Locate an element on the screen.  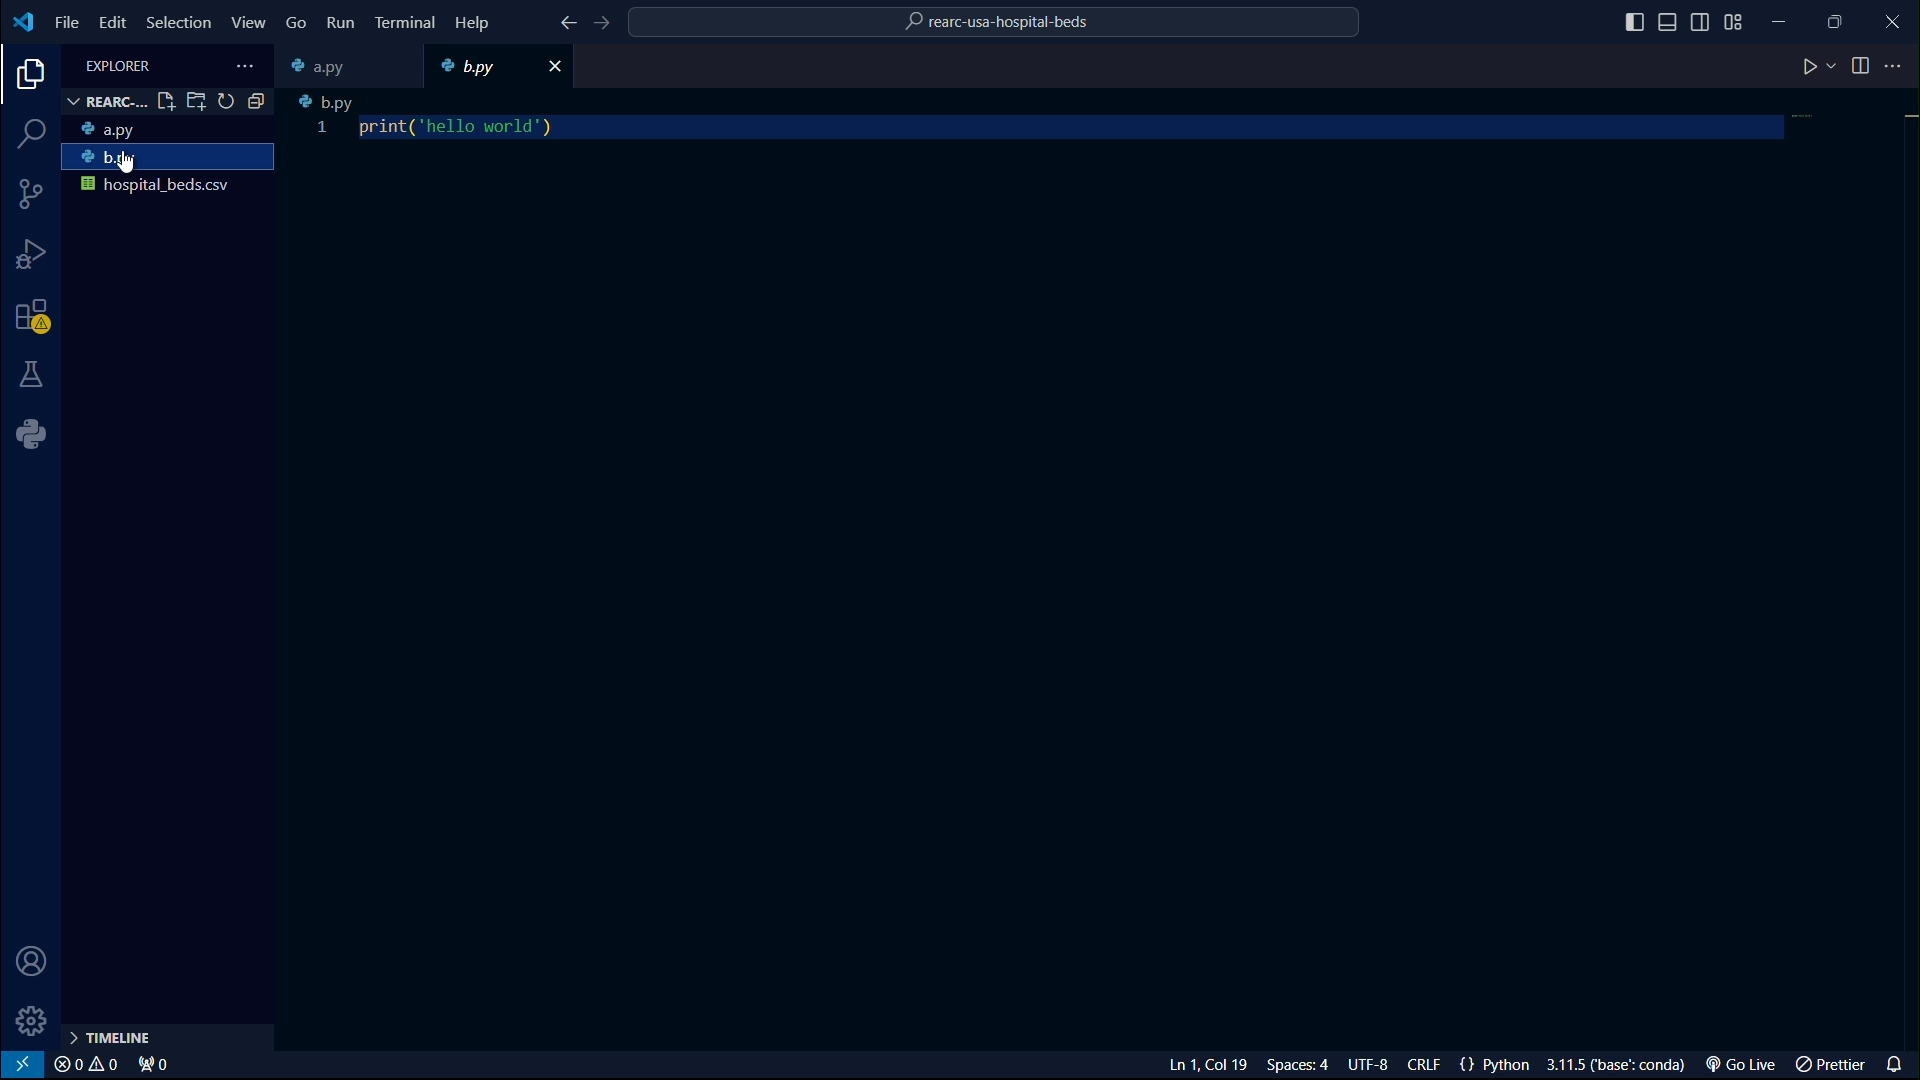
terminal menu is located at coordinates (406, 24).